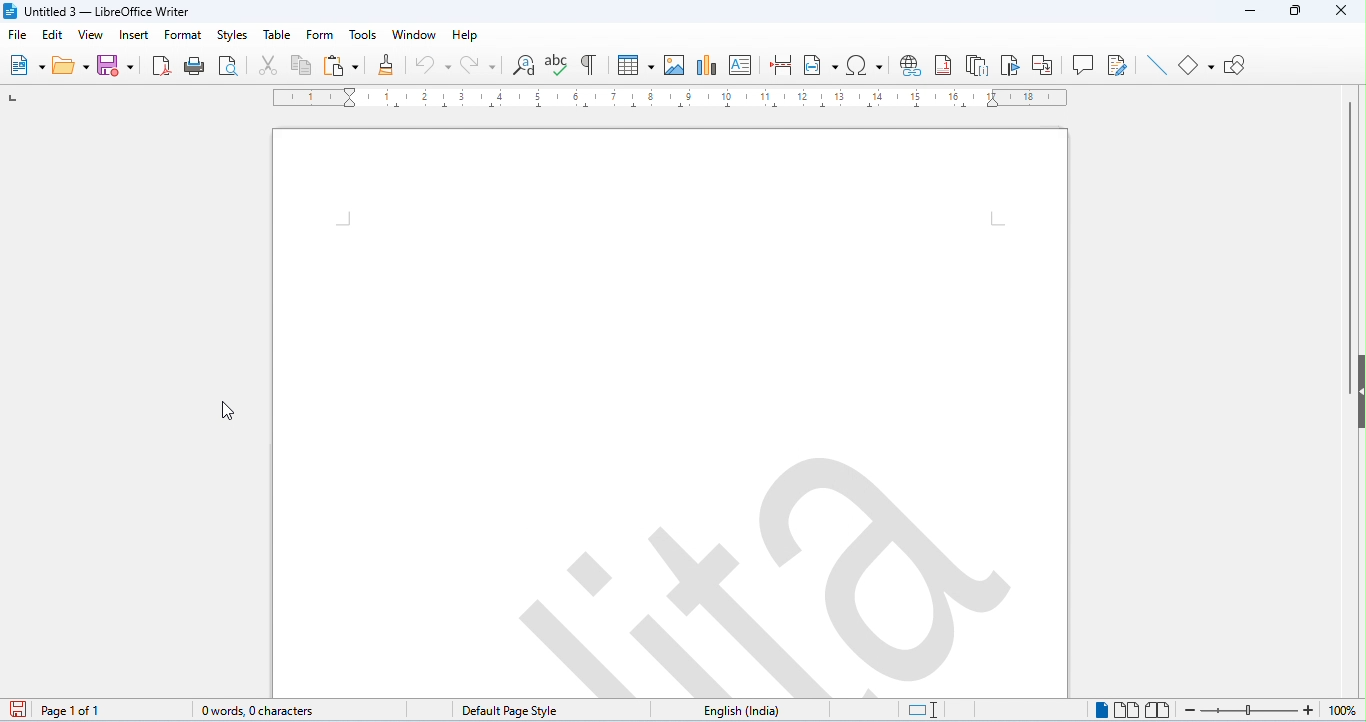  What do you see at coordinates (116, 65) in the screenshot?
I see `save` at bounding box center [116, 65].